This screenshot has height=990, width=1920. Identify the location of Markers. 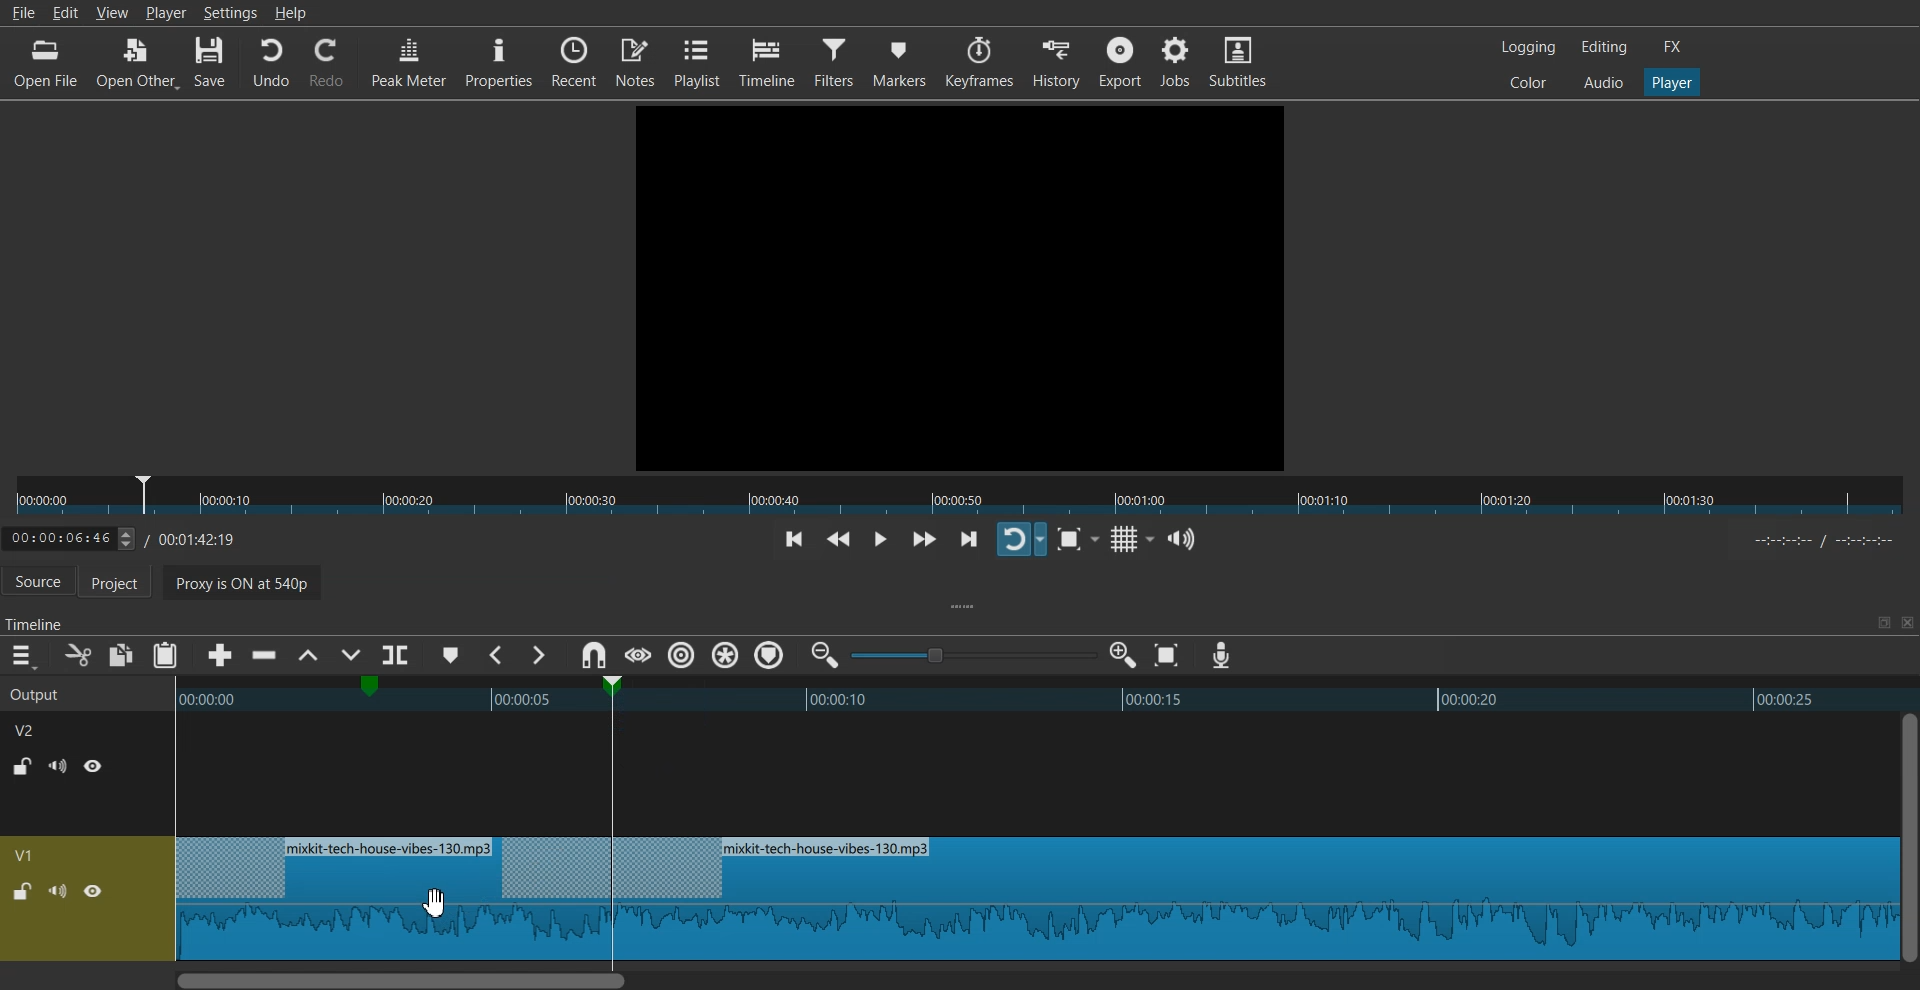
(900, 61).